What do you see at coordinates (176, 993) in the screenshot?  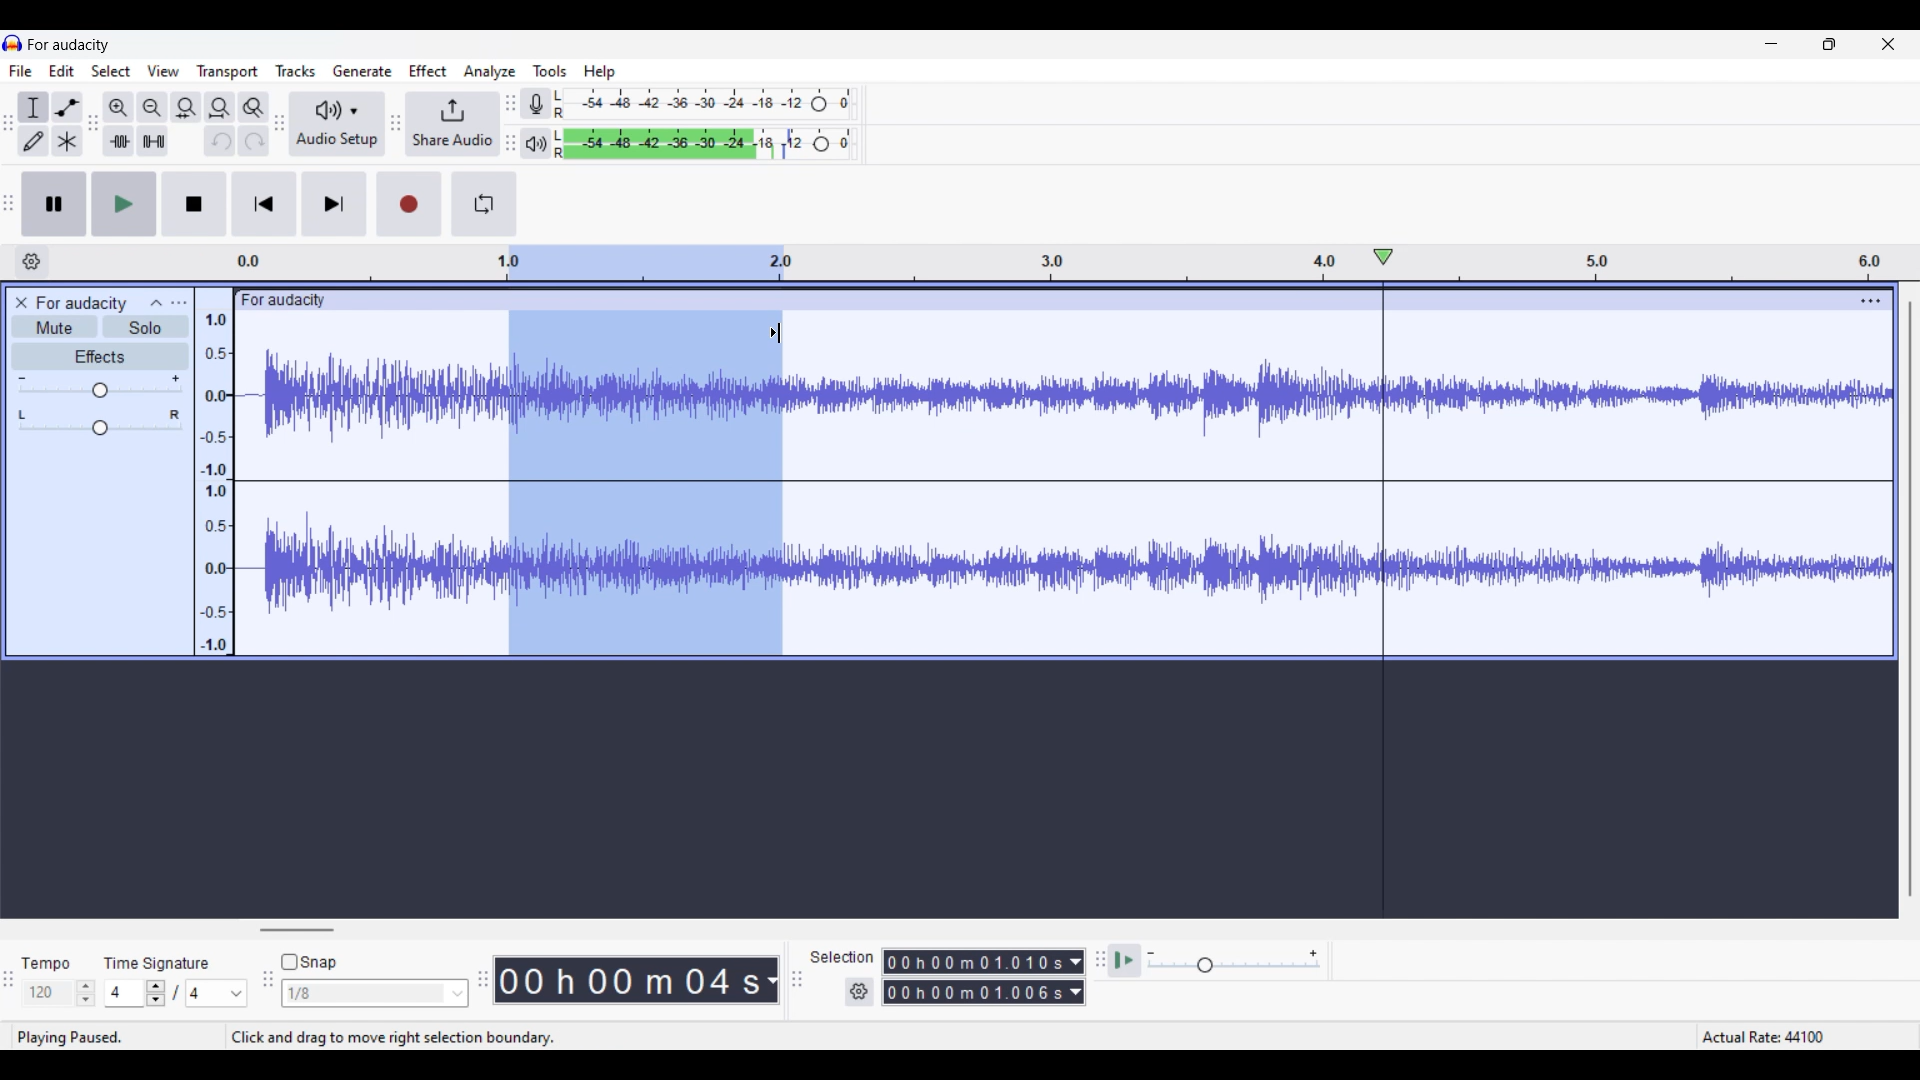 I see `Time signature settings` at bounding box center [176, 993].